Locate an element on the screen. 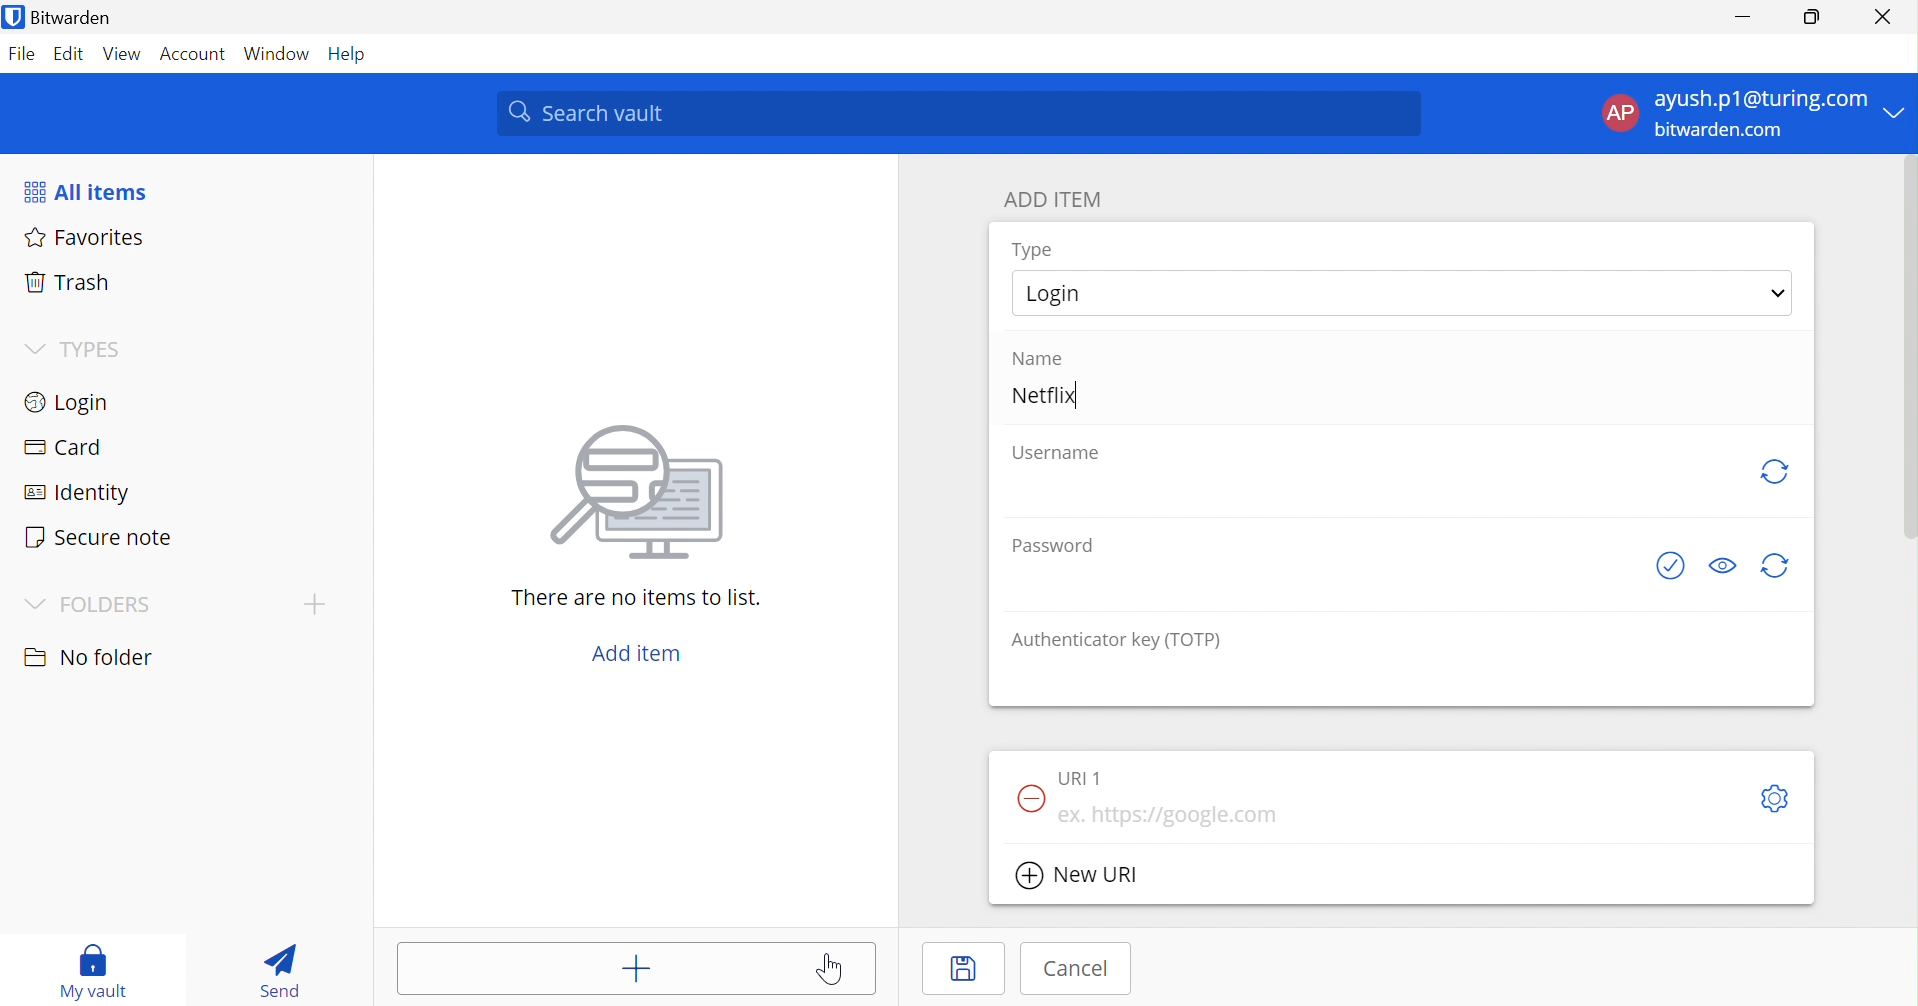 Image resolution: width=1918 pixels, height=1006 pixels. Edit is located at coordinates (71, 55).